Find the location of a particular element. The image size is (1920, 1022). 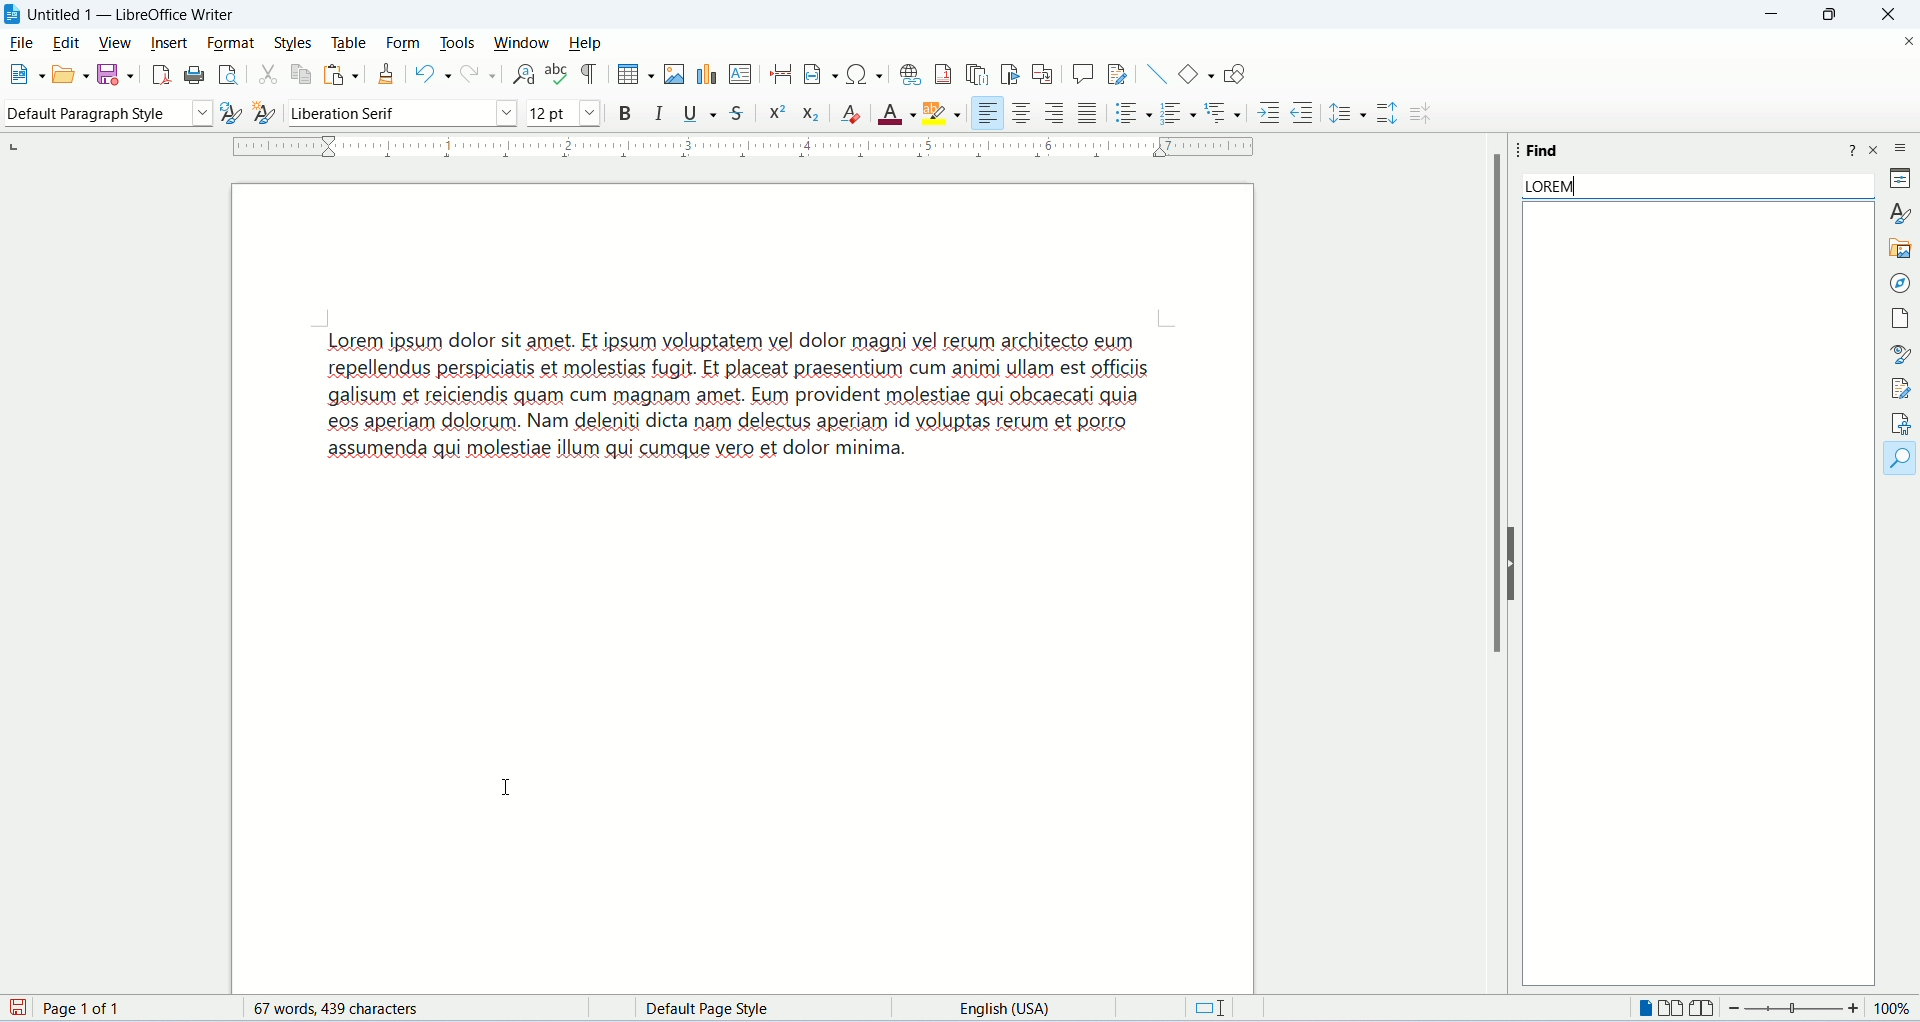

underline is located at coordinates (699, 114).